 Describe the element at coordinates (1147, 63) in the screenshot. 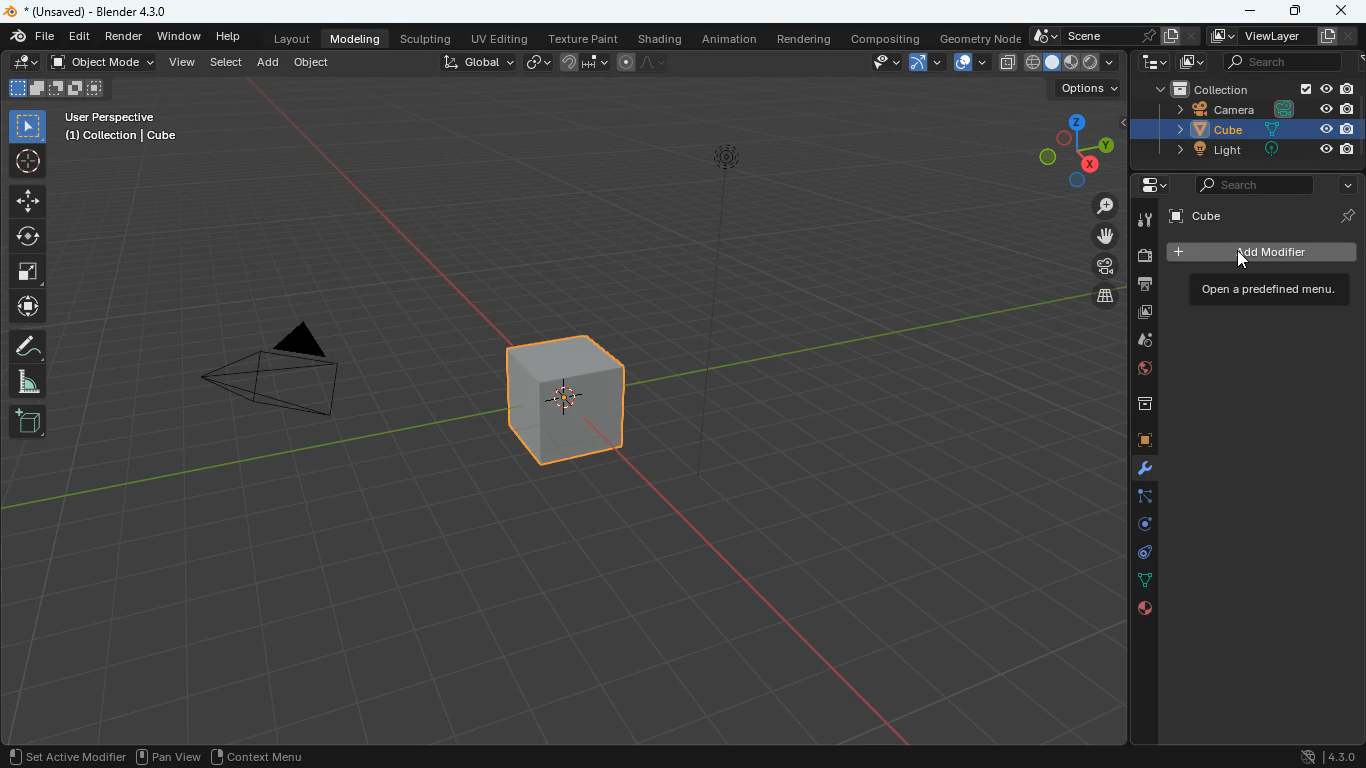

I see `tech` at that location.